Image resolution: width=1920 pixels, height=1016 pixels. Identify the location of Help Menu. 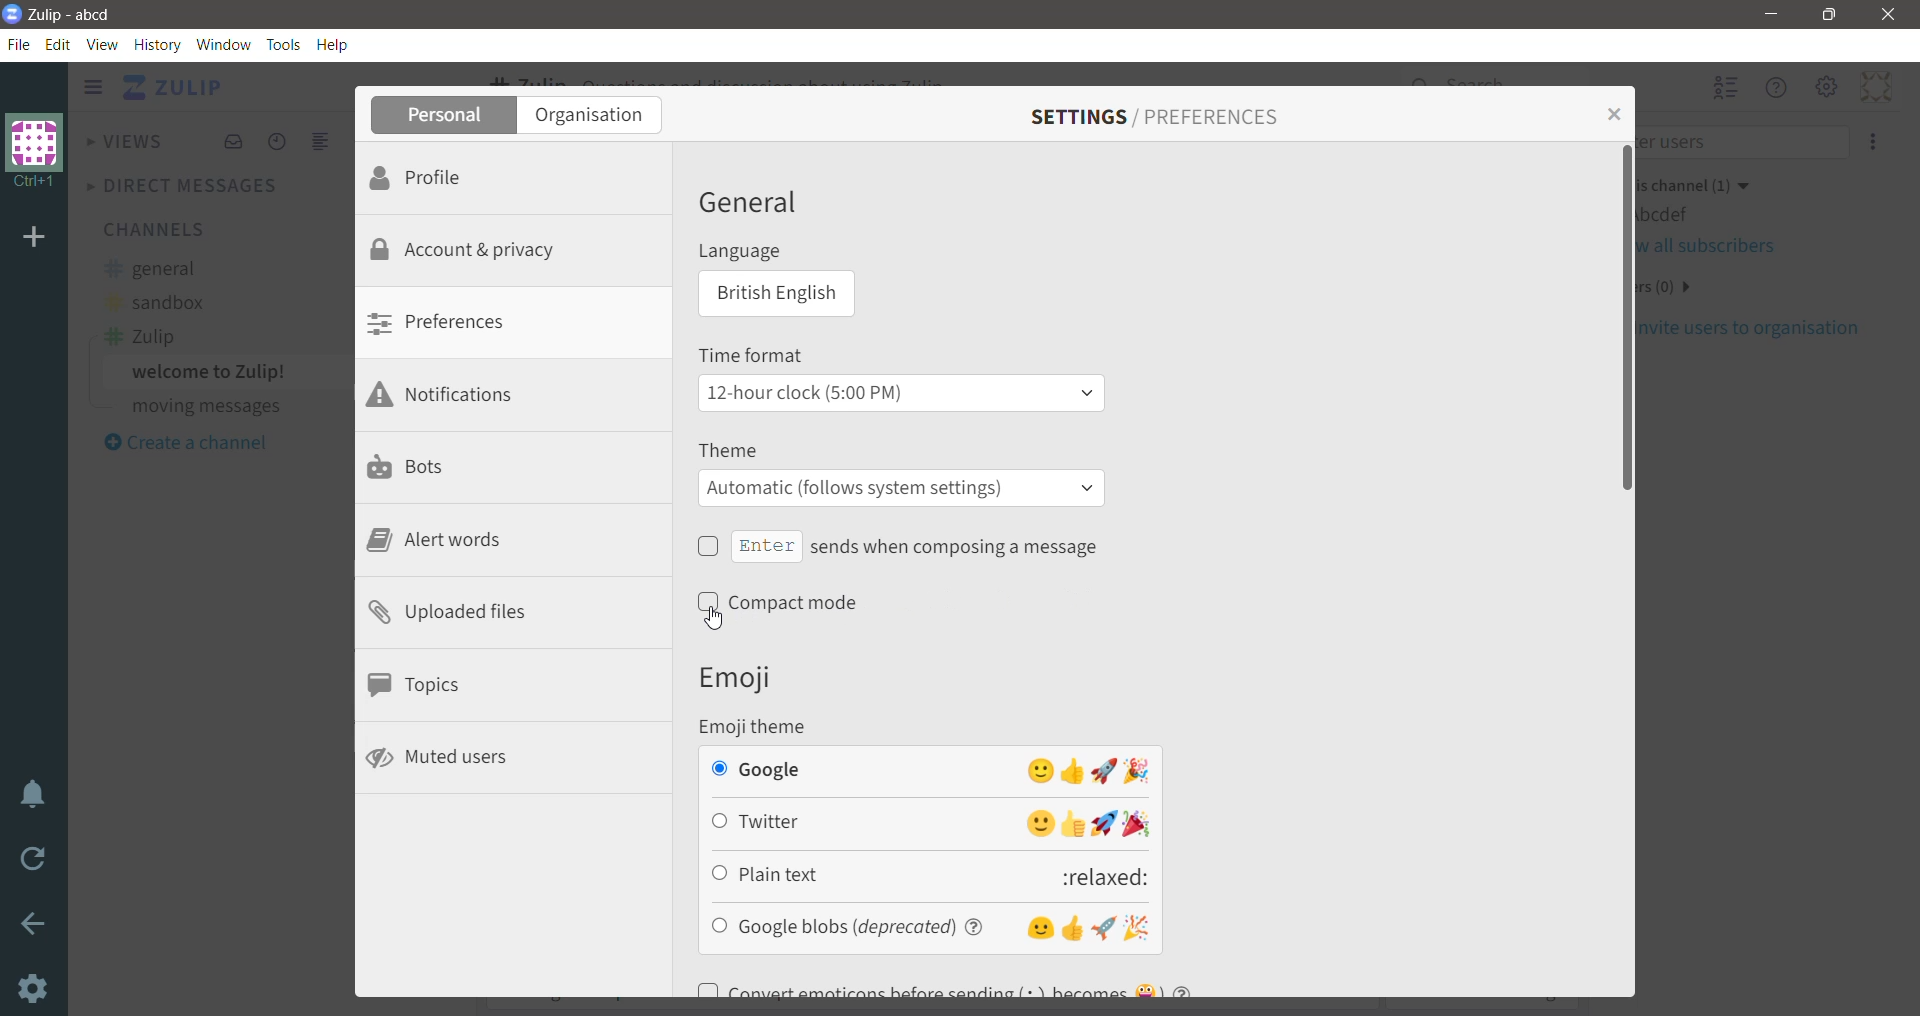
(1777, 88).